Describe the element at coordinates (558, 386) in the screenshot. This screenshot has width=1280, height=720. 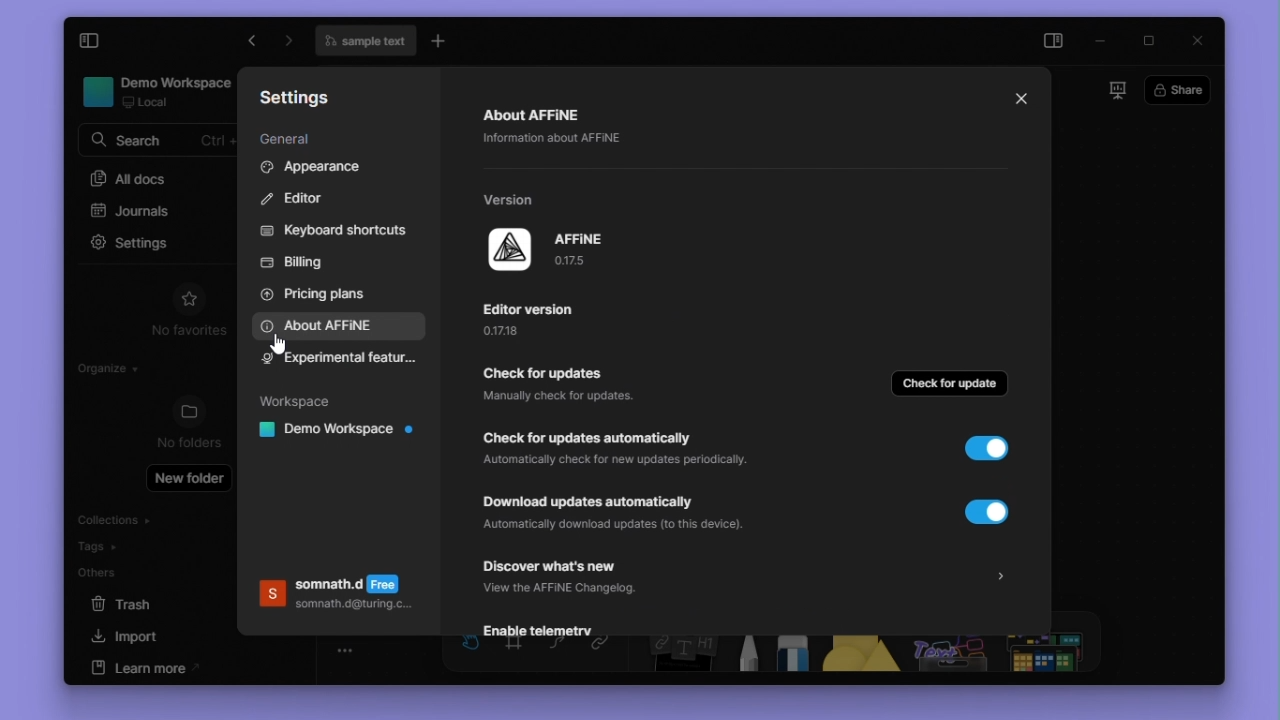
I see `check for updates button and explanatory text` at that location.